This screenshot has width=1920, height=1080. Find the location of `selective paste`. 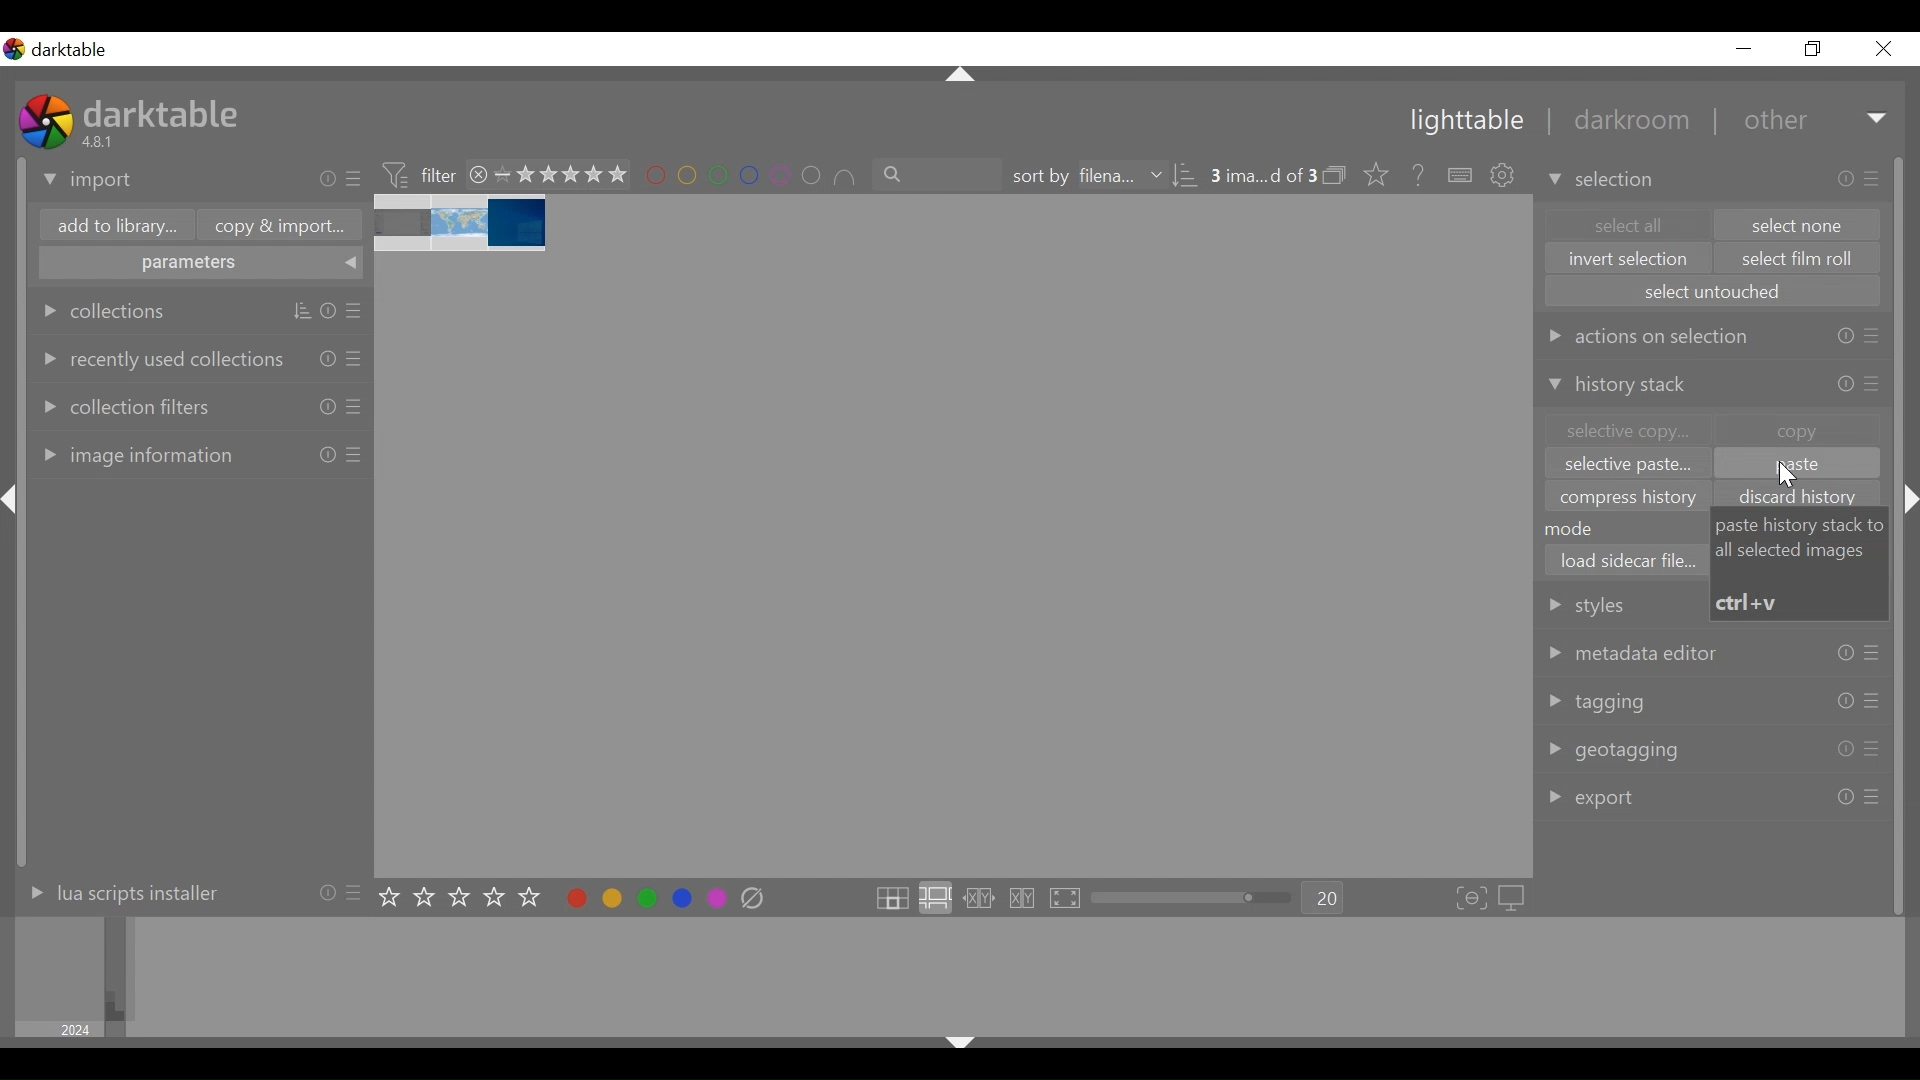

selective paste is located at coordinates (1628, 467).